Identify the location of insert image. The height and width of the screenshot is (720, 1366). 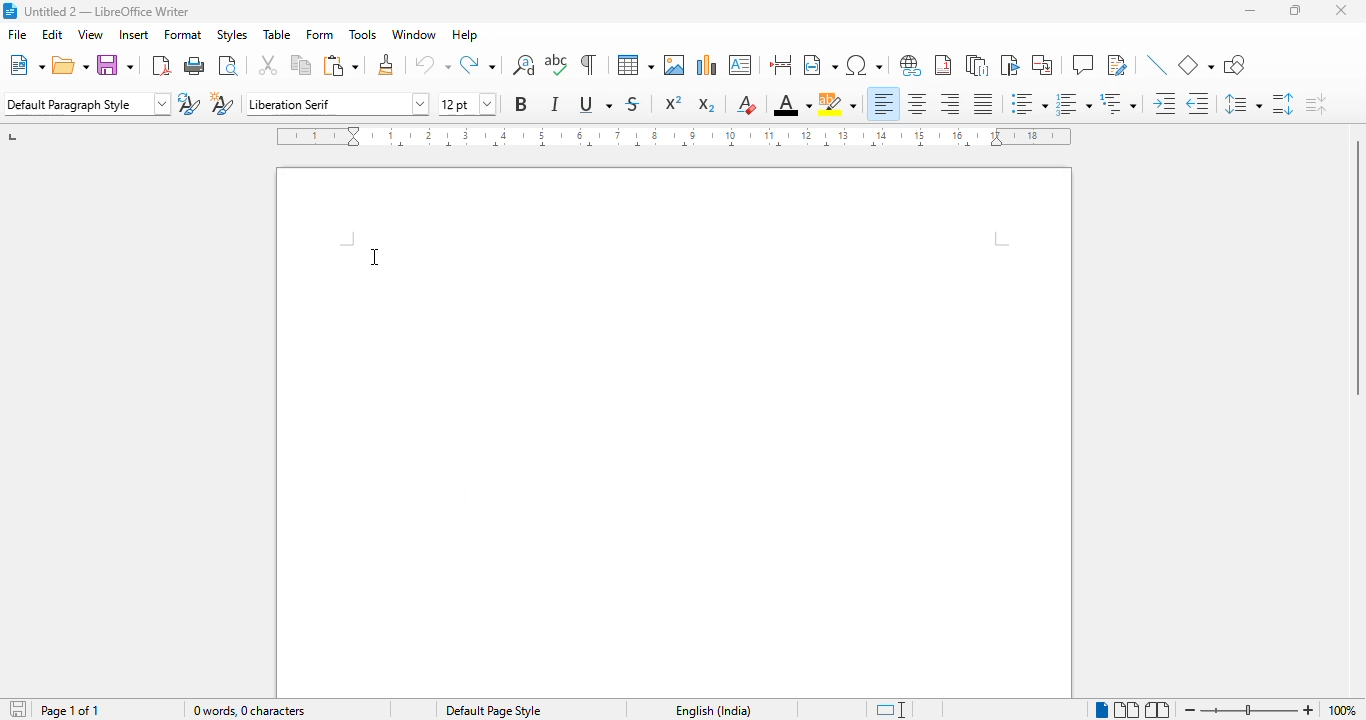
(674, 65).